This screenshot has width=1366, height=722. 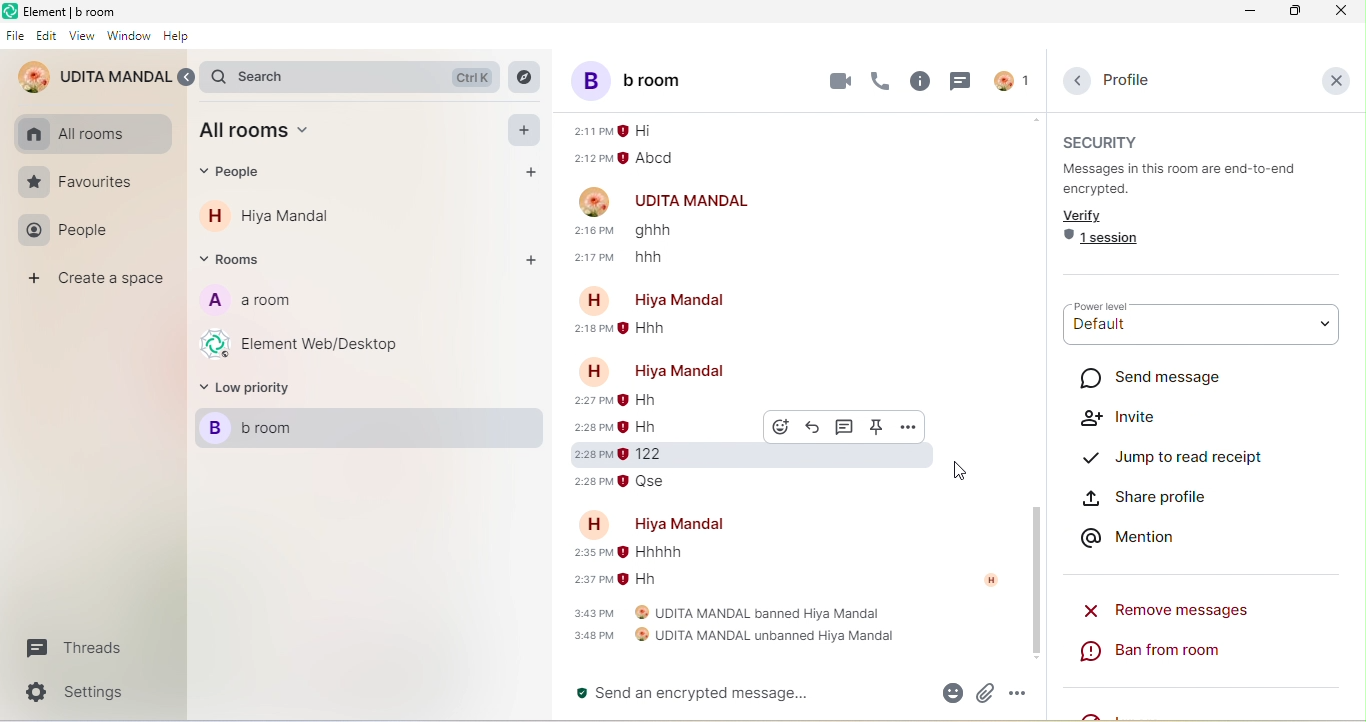 I want to click on window, so click(x=130, y=38).